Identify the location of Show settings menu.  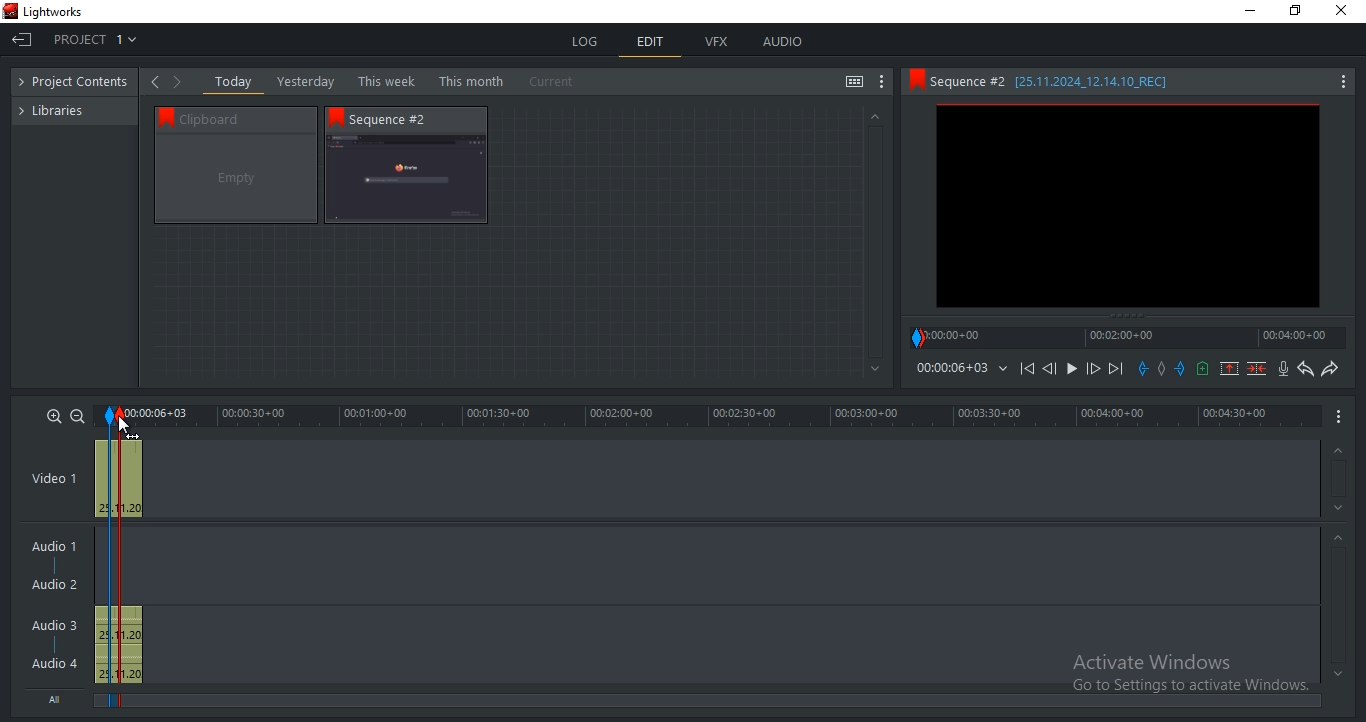
(1342, 83).